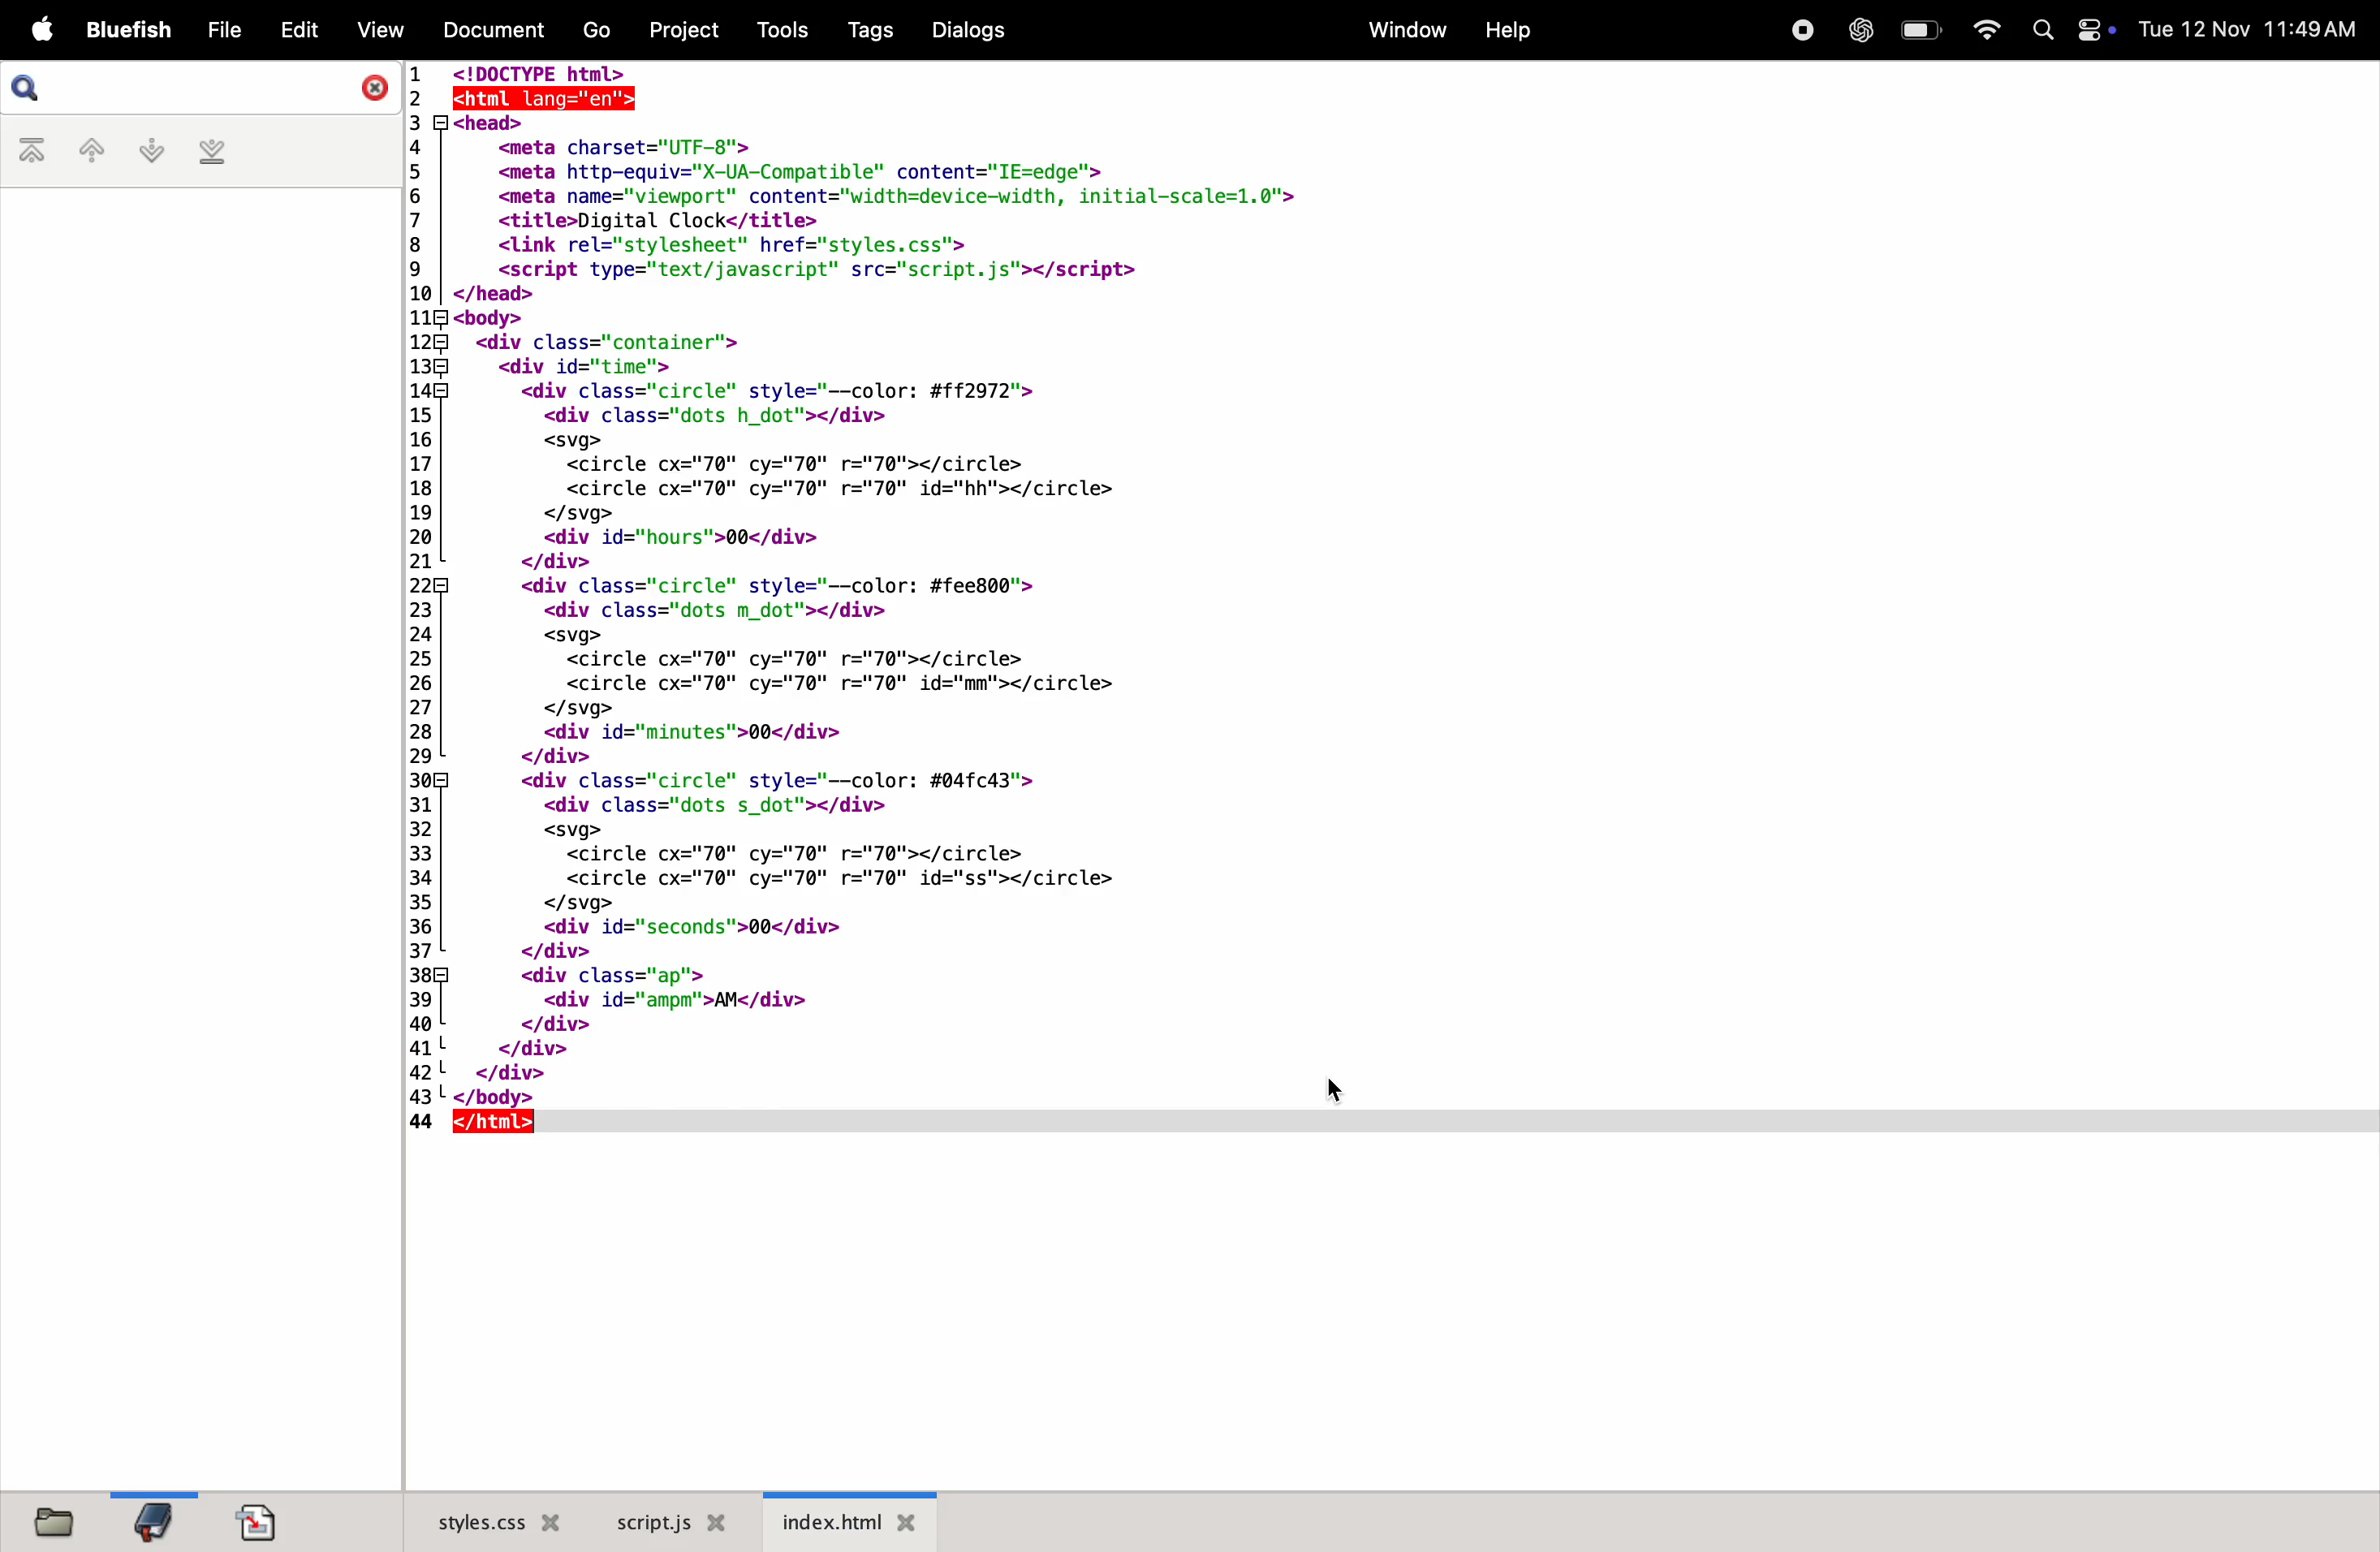 The image size is (2380, 1552). What do you see at coordinates (969, 30) in the screenshot?
I see `dialogs` at bounding box center [969, 30].